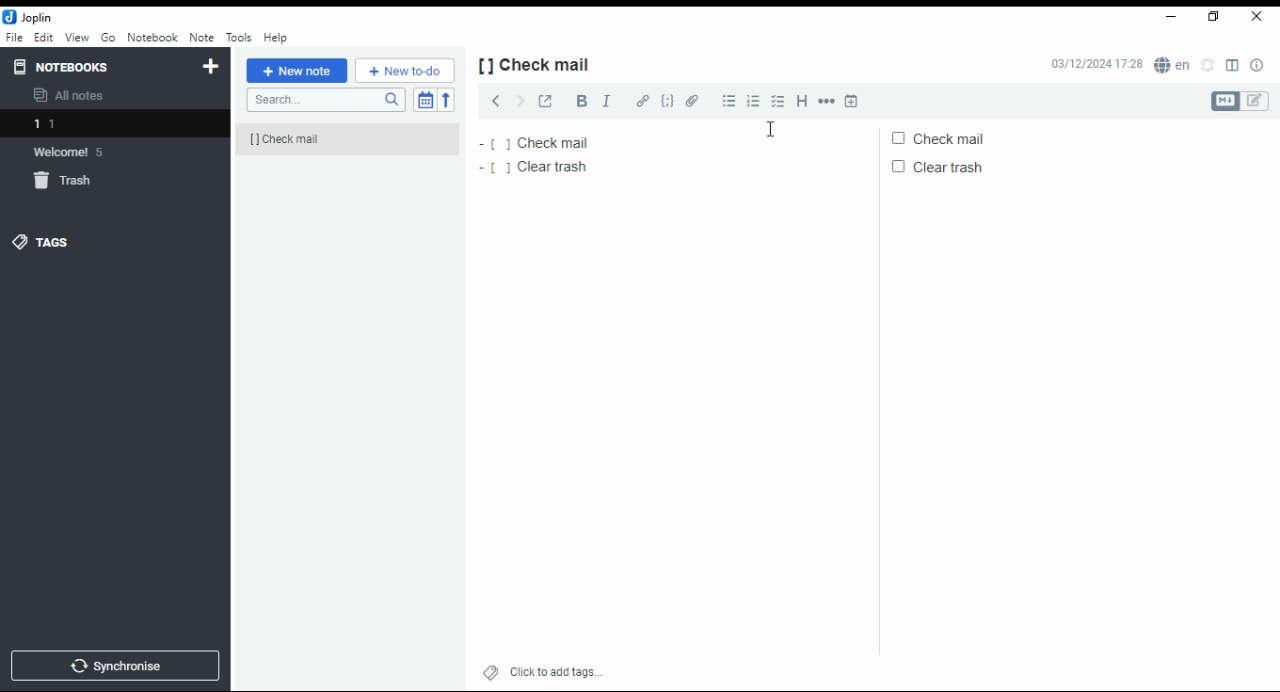 The width and height of the screenshot is (1280, 692). What do you see at coordinates (494, 100) in the screenshot?
I see `previous` at bounding box center [494, 100].